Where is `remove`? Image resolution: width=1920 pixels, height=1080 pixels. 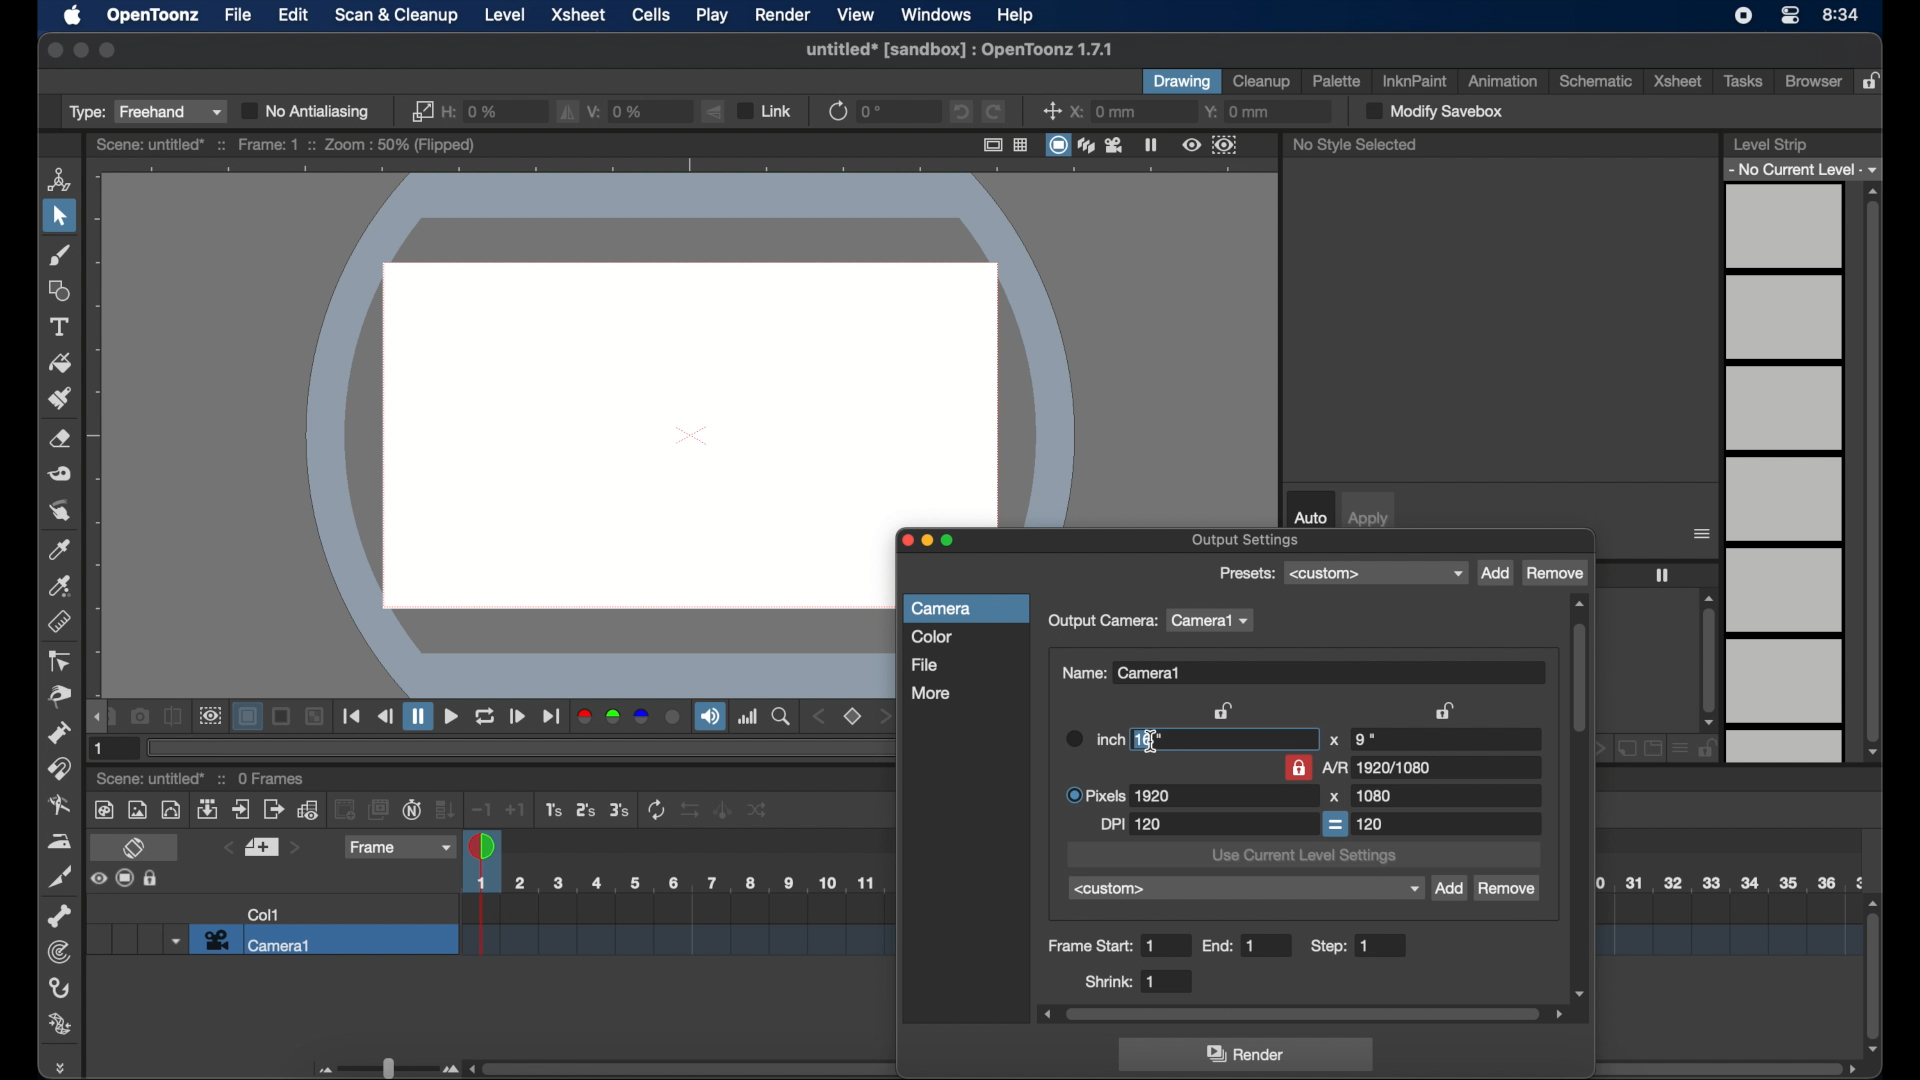
remove is located at coordinates (1508, 890).